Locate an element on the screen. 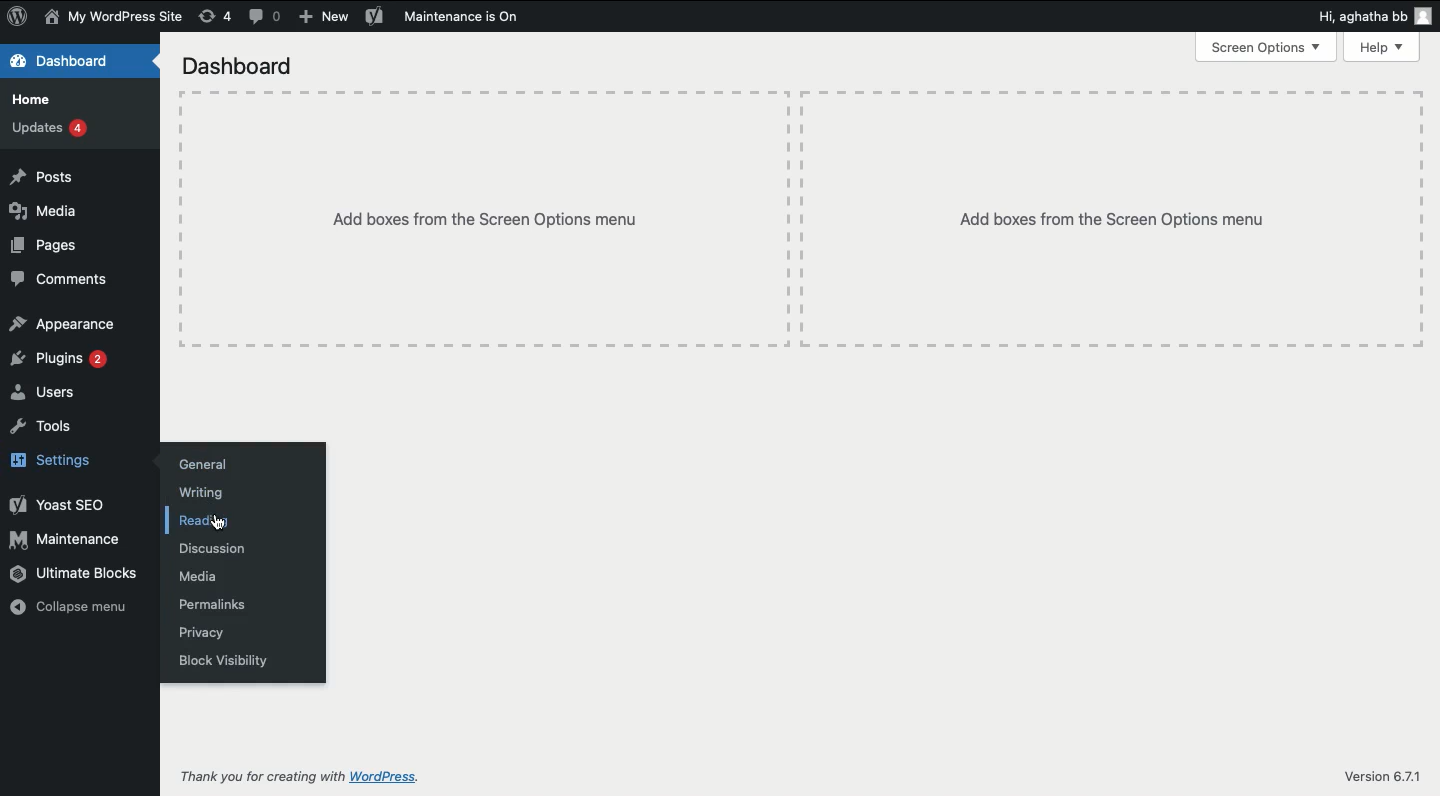 This screenshot has height=796, width=1440. add boxes from the screen options menu is located at coordinates (1117, 220).